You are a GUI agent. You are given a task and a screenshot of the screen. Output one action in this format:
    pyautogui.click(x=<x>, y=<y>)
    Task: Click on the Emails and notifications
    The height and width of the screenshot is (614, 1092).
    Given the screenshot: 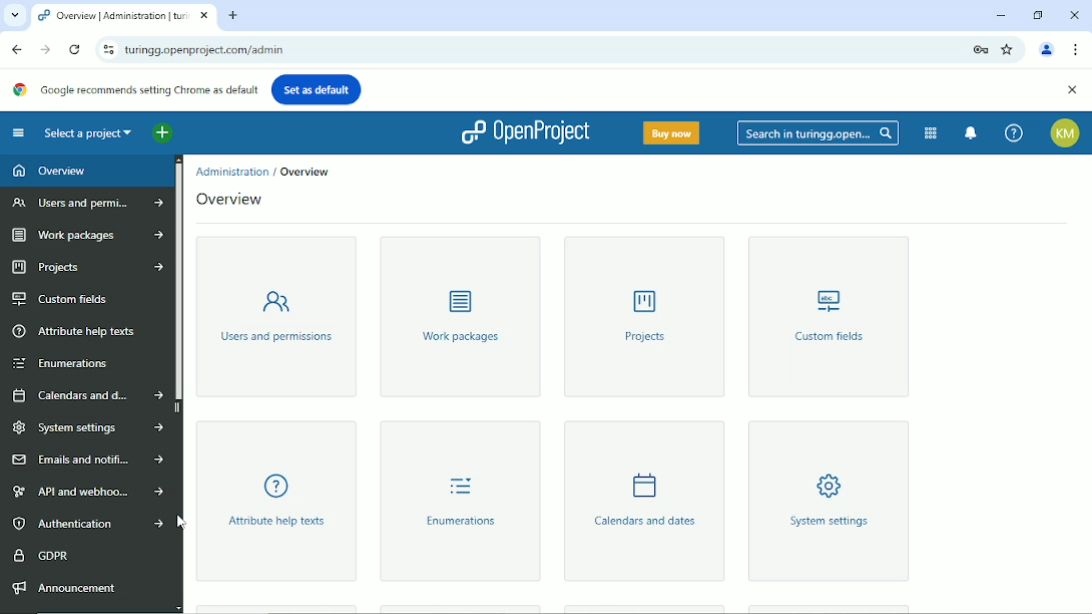 What is the action you would take?
    pyautogui.click(x=87, y=460)
    